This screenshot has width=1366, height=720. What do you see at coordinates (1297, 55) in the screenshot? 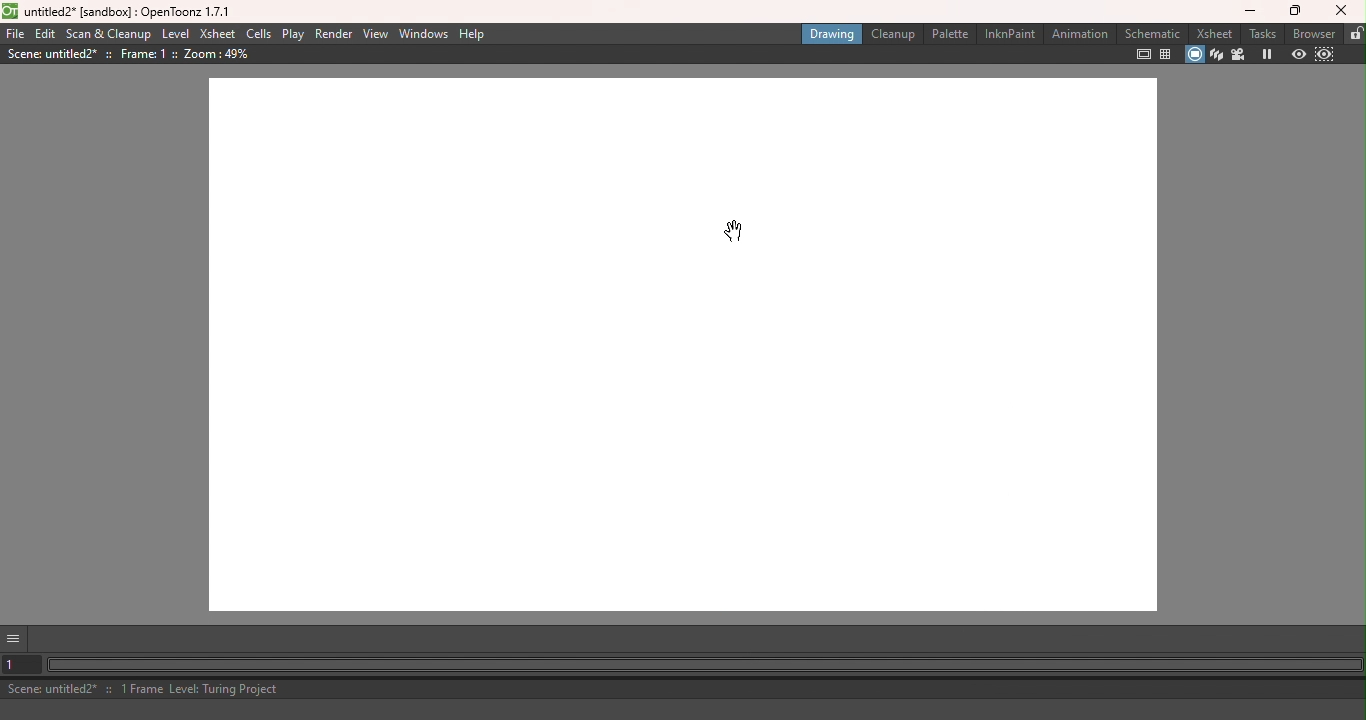
I see `Preview` at bounding box center [1297, 55].